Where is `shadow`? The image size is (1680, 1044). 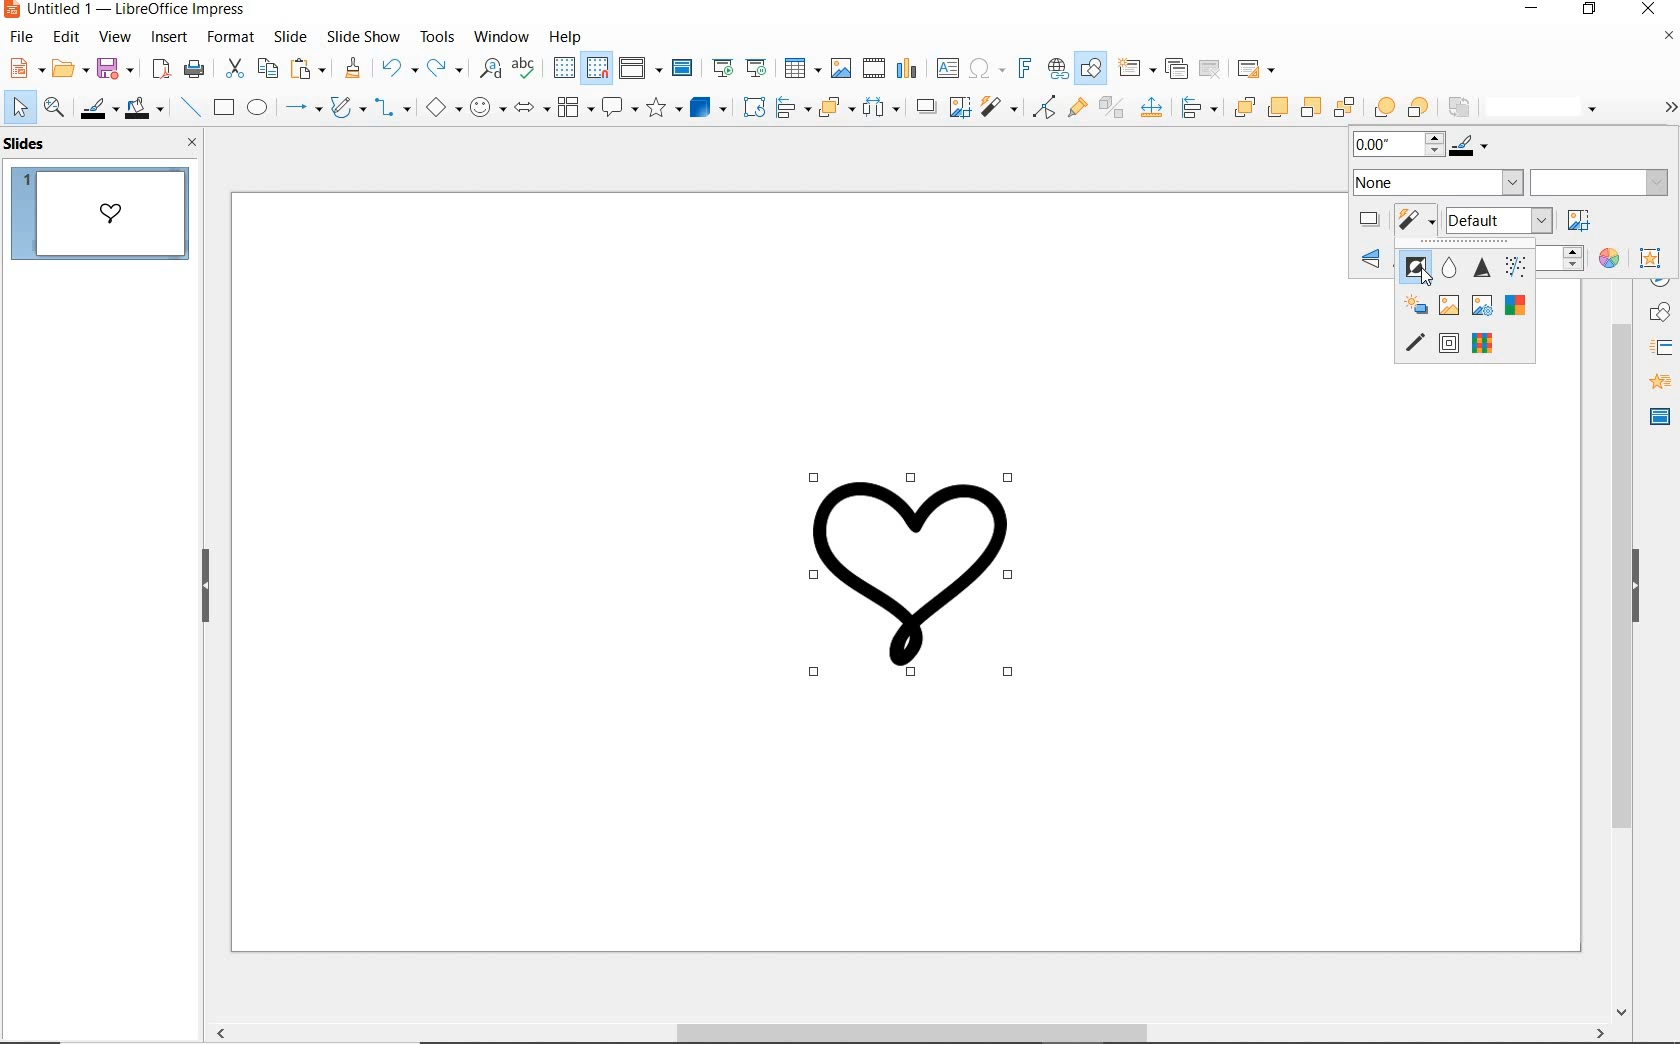
shadow is located at coordinates (1370, 220).